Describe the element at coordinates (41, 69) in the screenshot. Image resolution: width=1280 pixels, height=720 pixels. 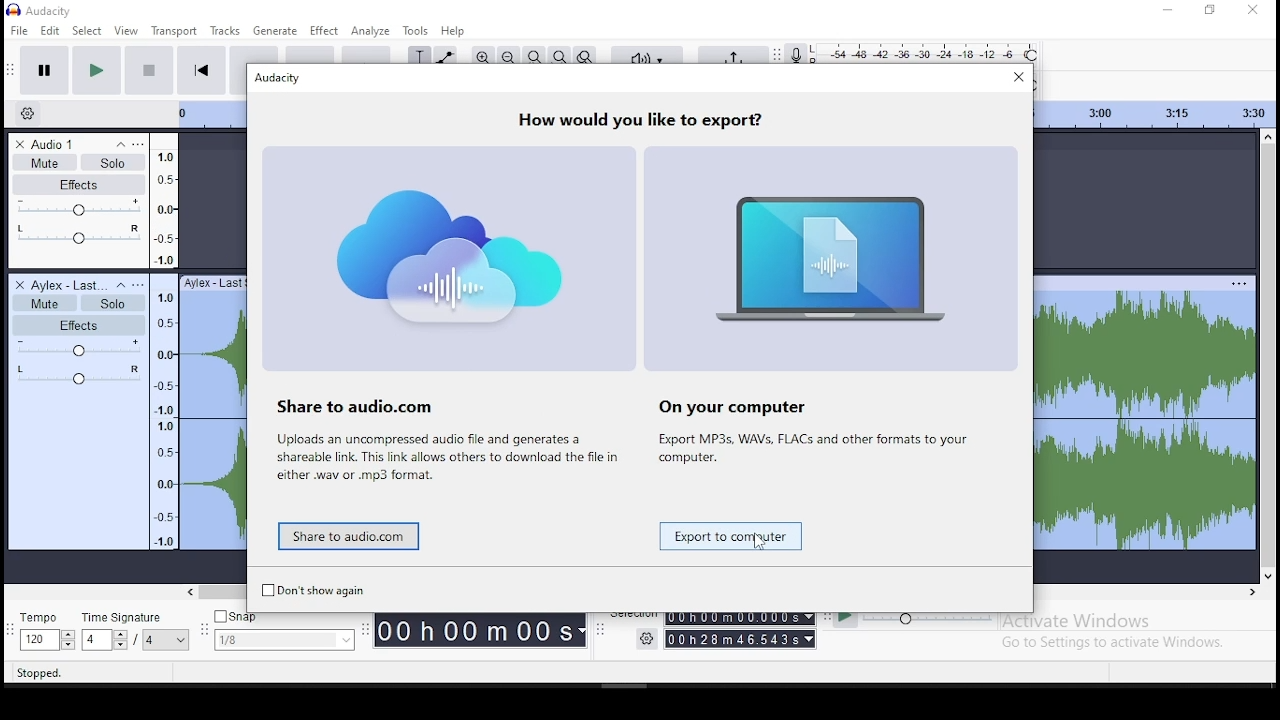
I see `pause` at that location.